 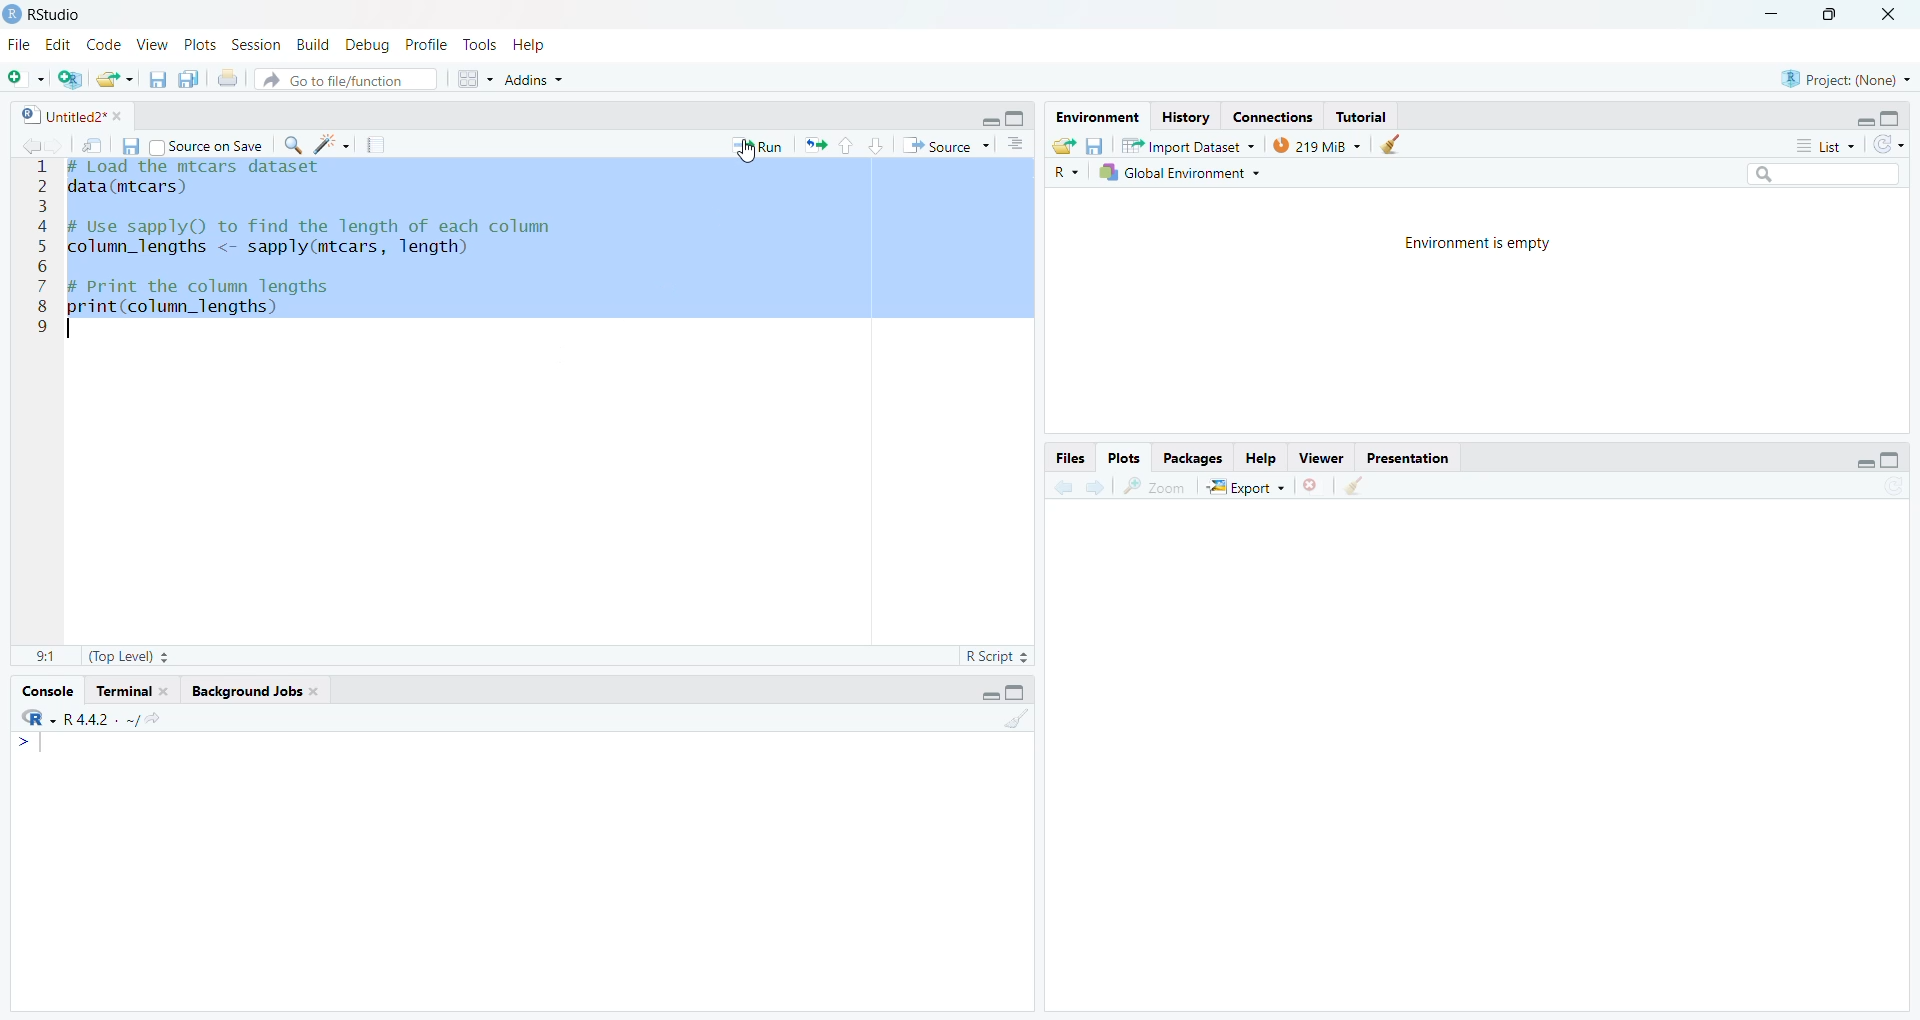 What do you see at coordinates (876, 145) in the screenshot?
I see `Go to next section` at bounding box center [876, 145].